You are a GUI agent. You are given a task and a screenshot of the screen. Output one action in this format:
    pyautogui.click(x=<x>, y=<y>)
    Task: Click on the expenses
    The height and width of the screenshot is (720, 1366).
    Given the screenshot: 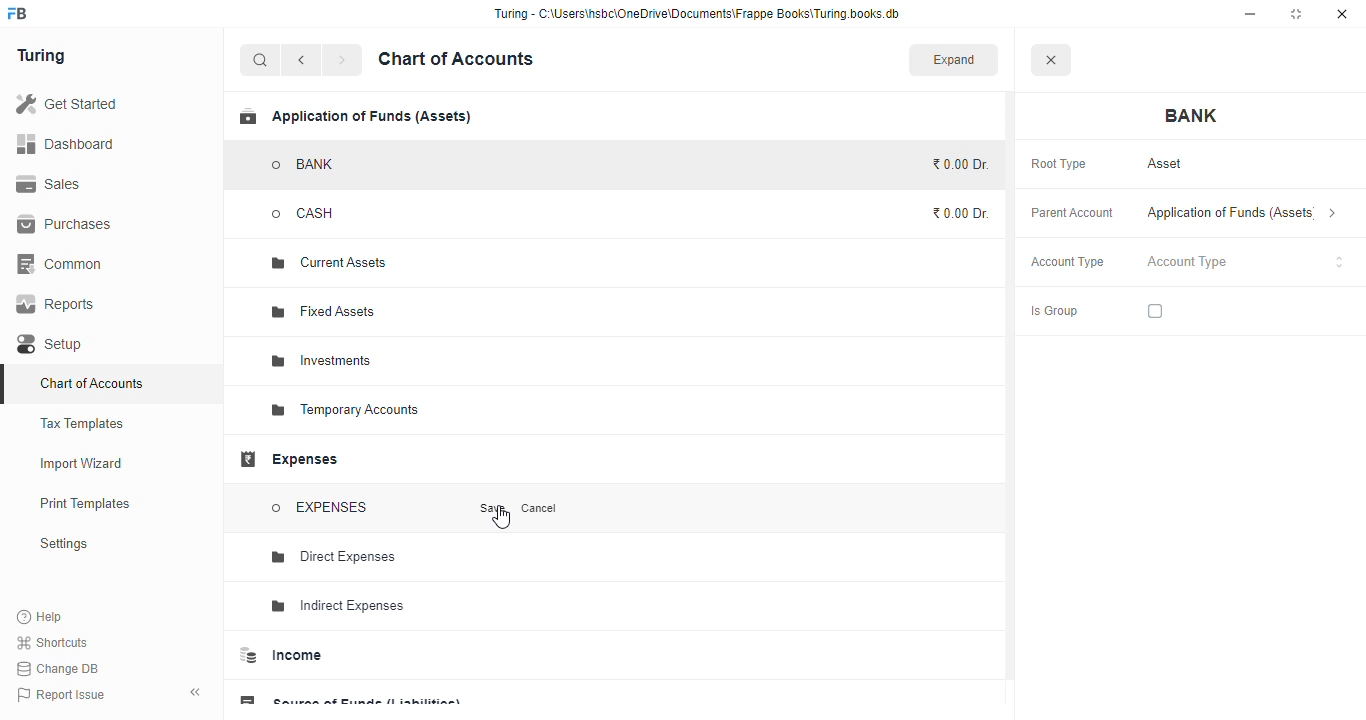 What is the action you would take?
    pyautogui.click(x=288, y=459)
    